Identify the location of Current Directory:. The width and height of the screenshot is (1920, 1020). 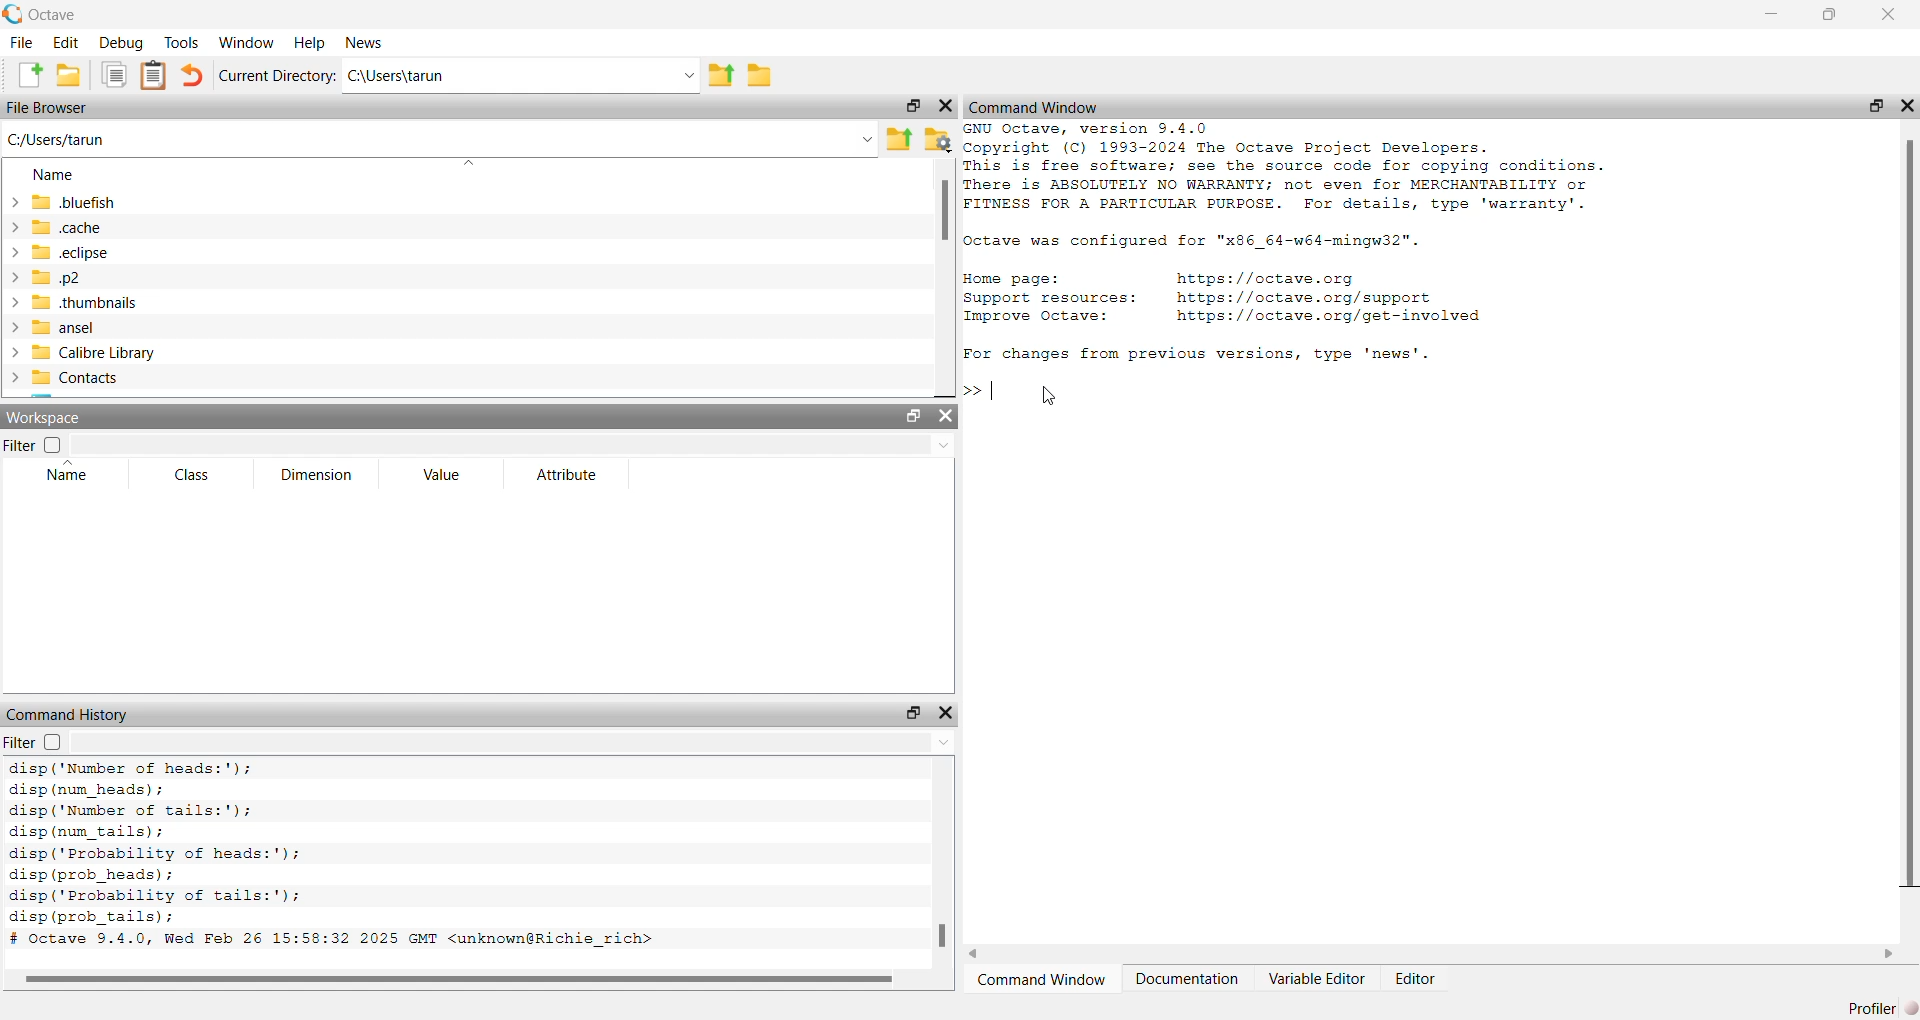
(277, 75).